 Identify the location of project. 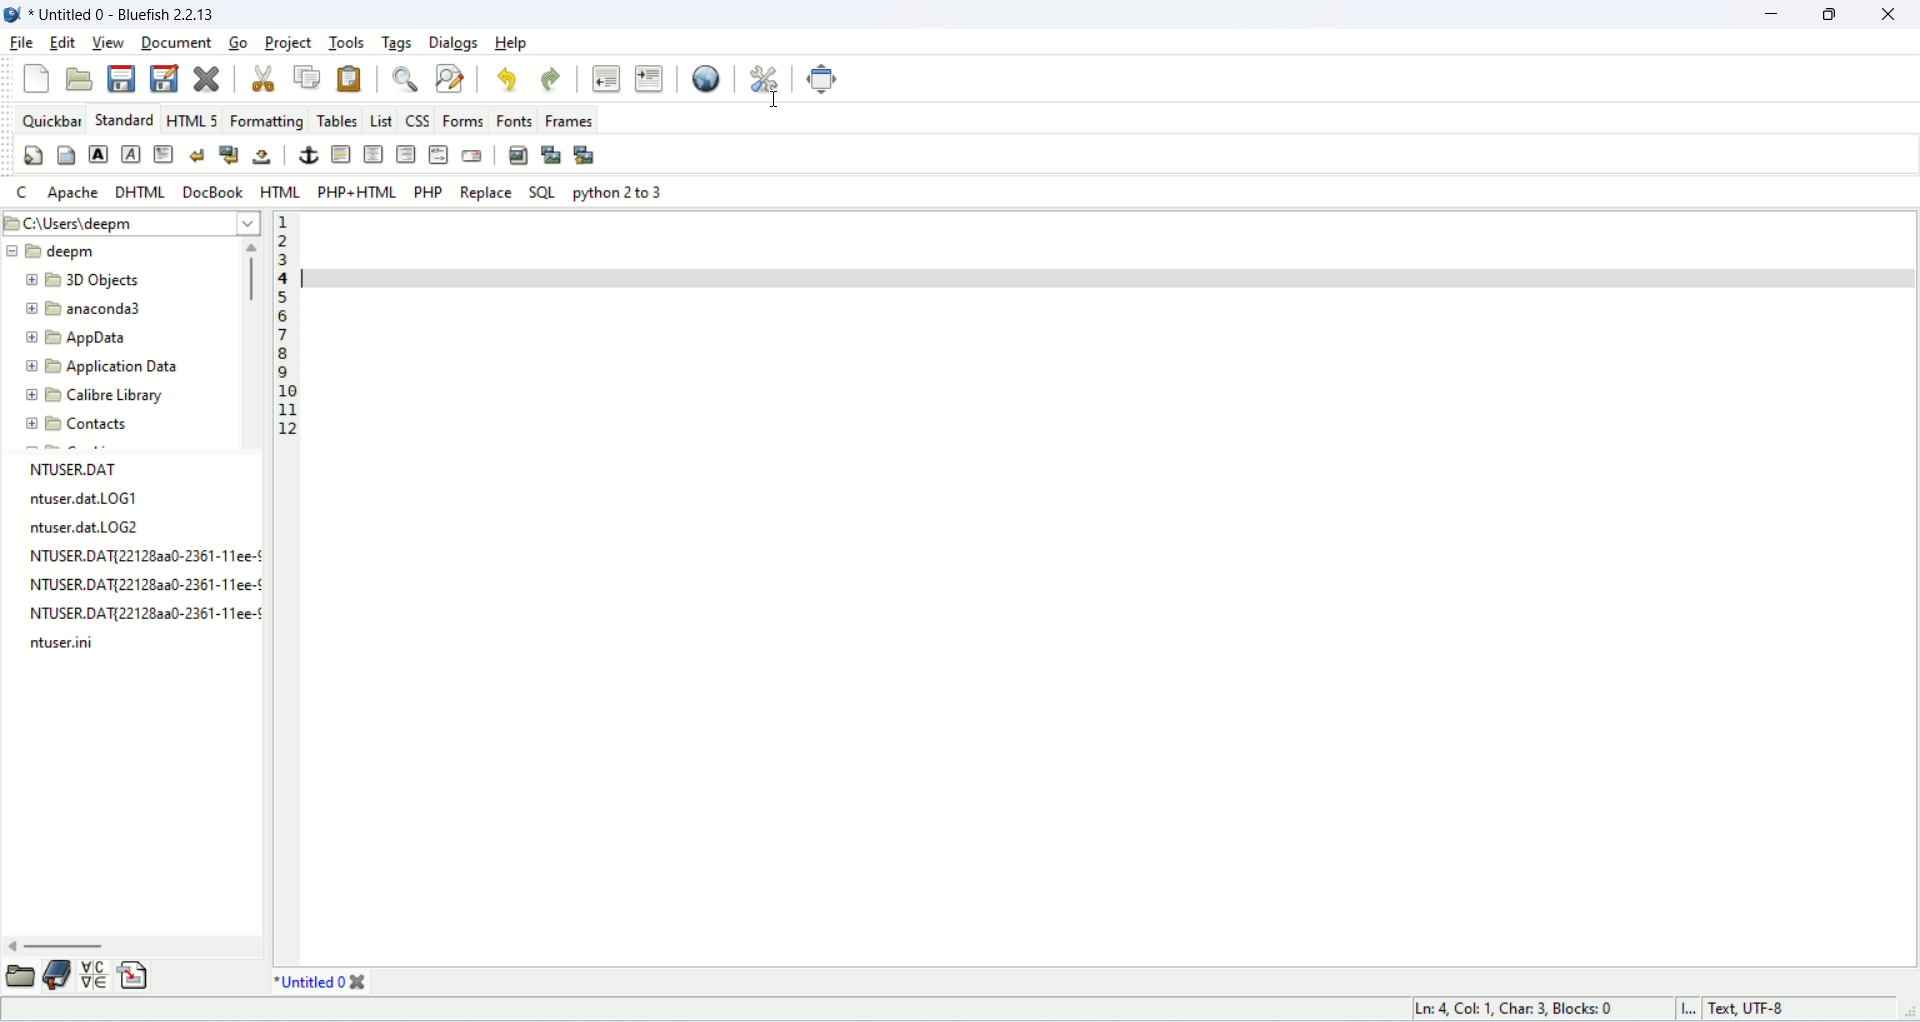
(289, 44).